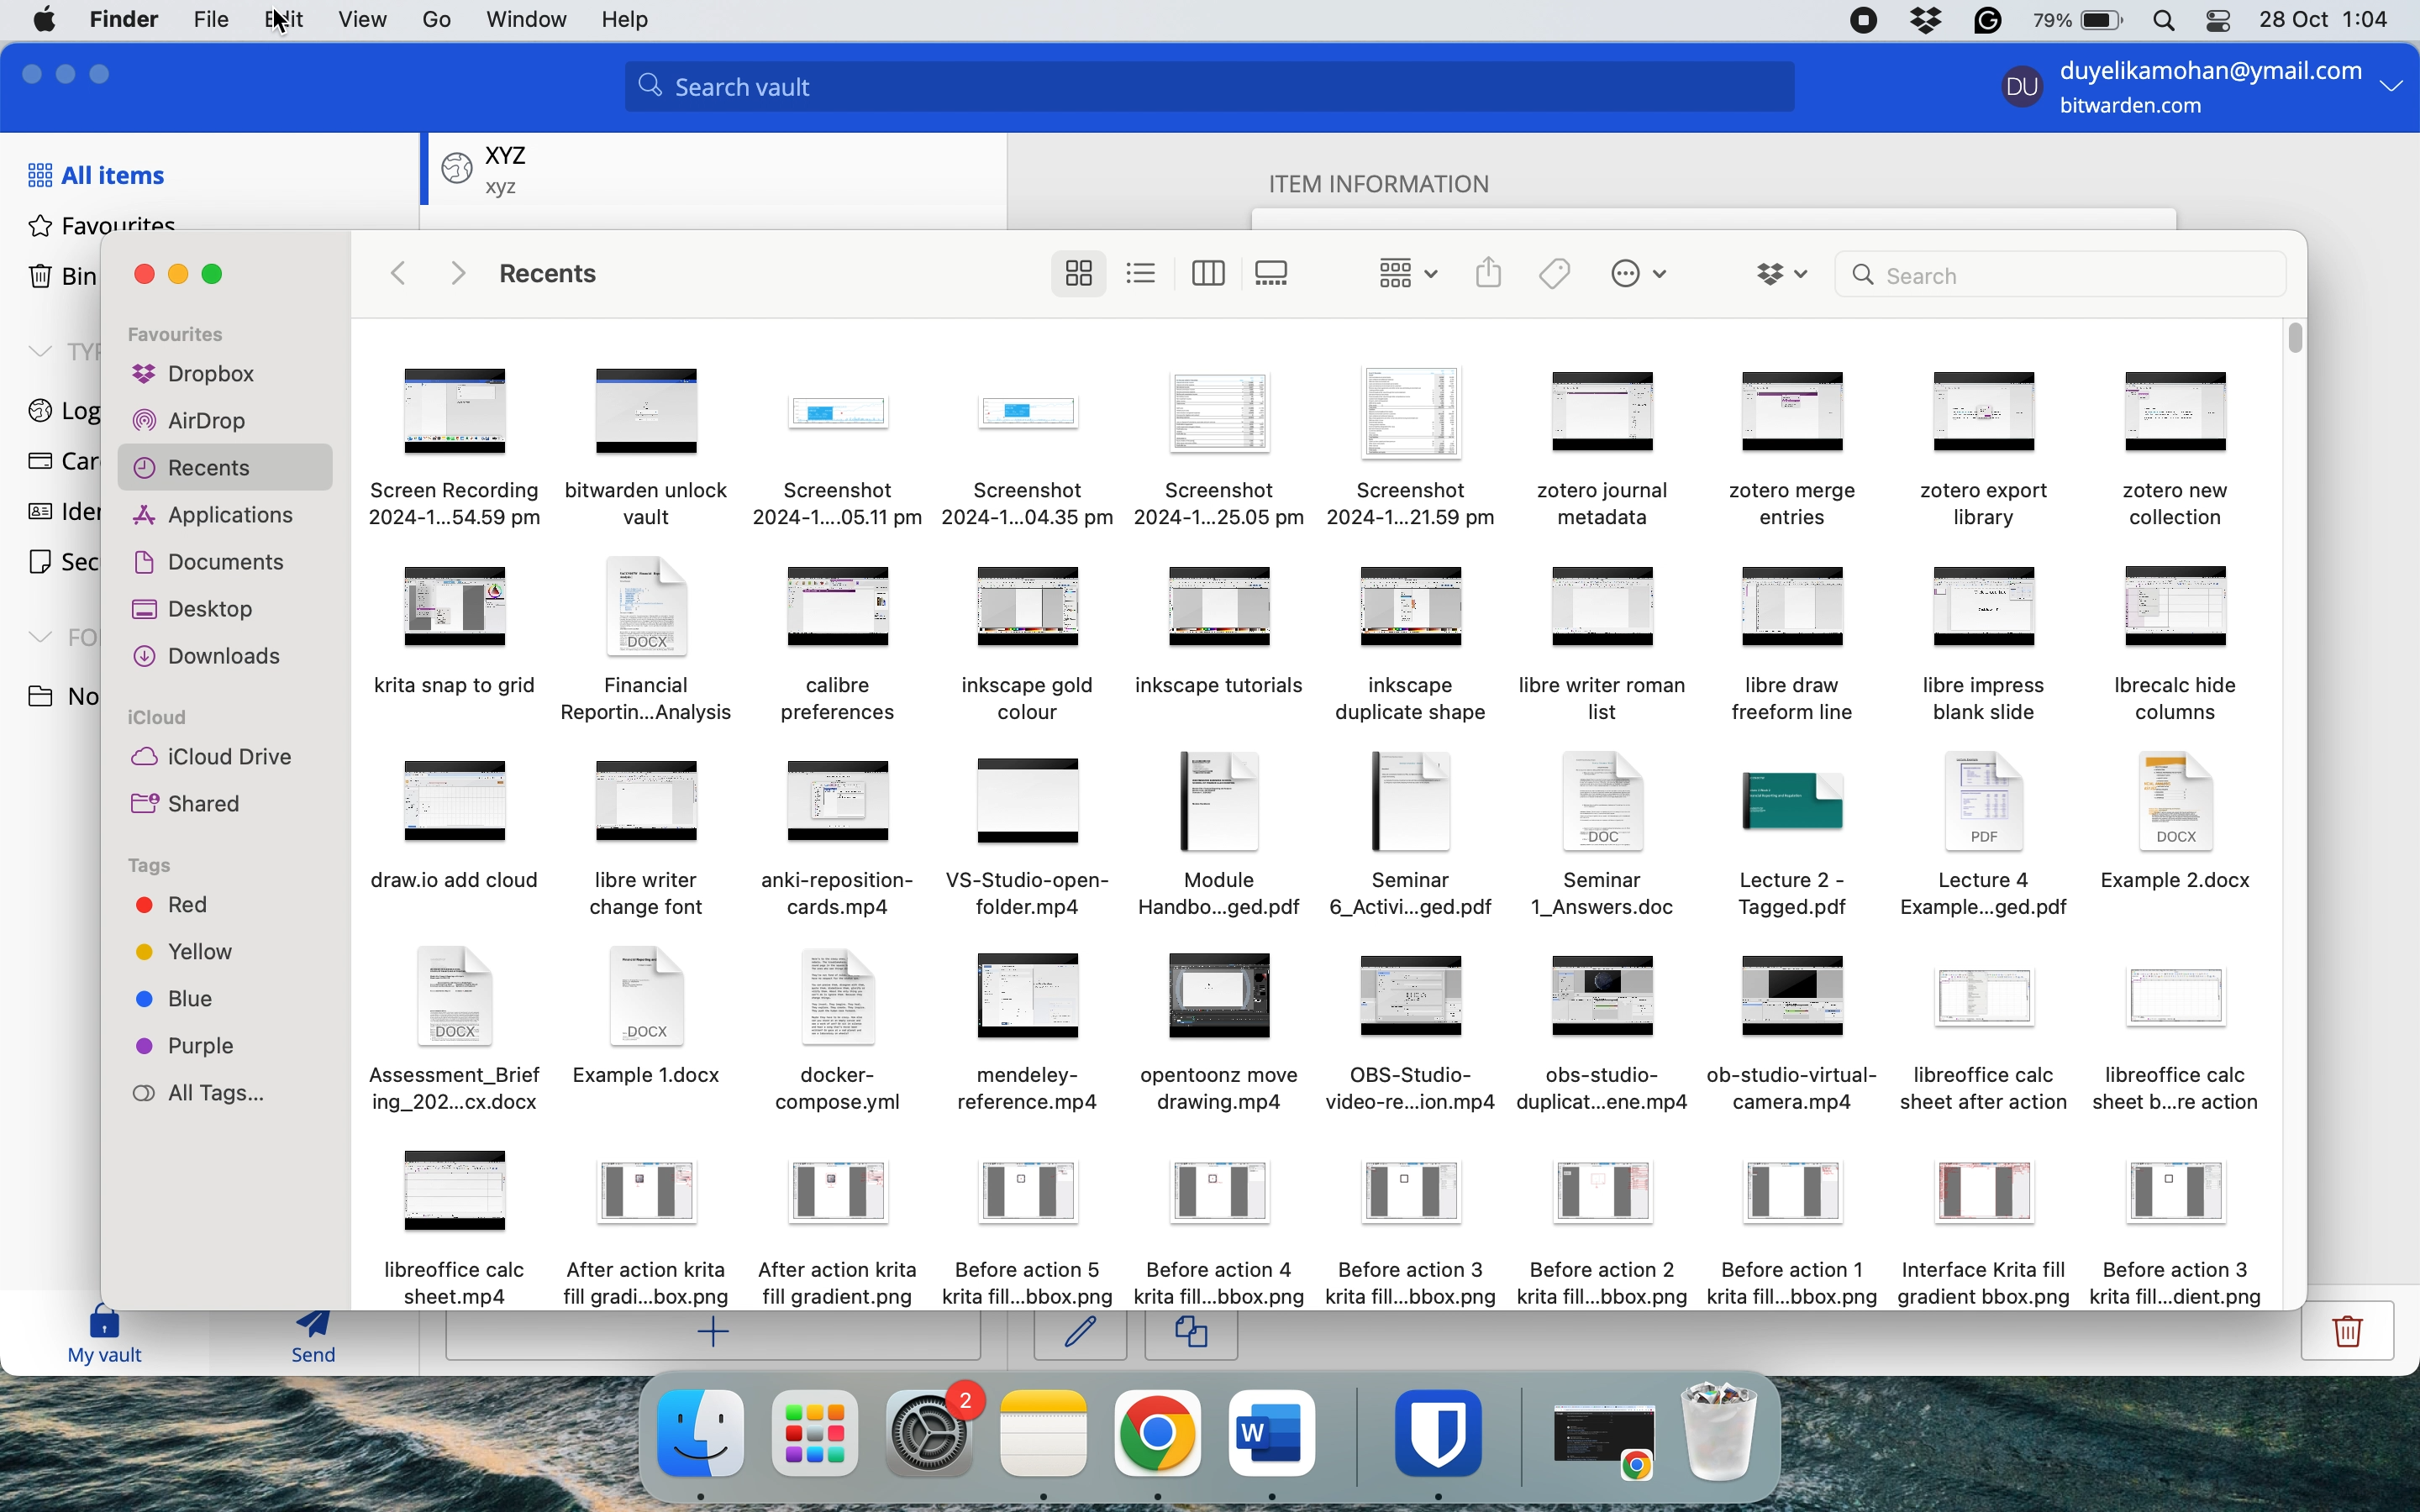 The width and height of the screenshot is (2420, 1512). I want to click on system logo, so click(48, 18).